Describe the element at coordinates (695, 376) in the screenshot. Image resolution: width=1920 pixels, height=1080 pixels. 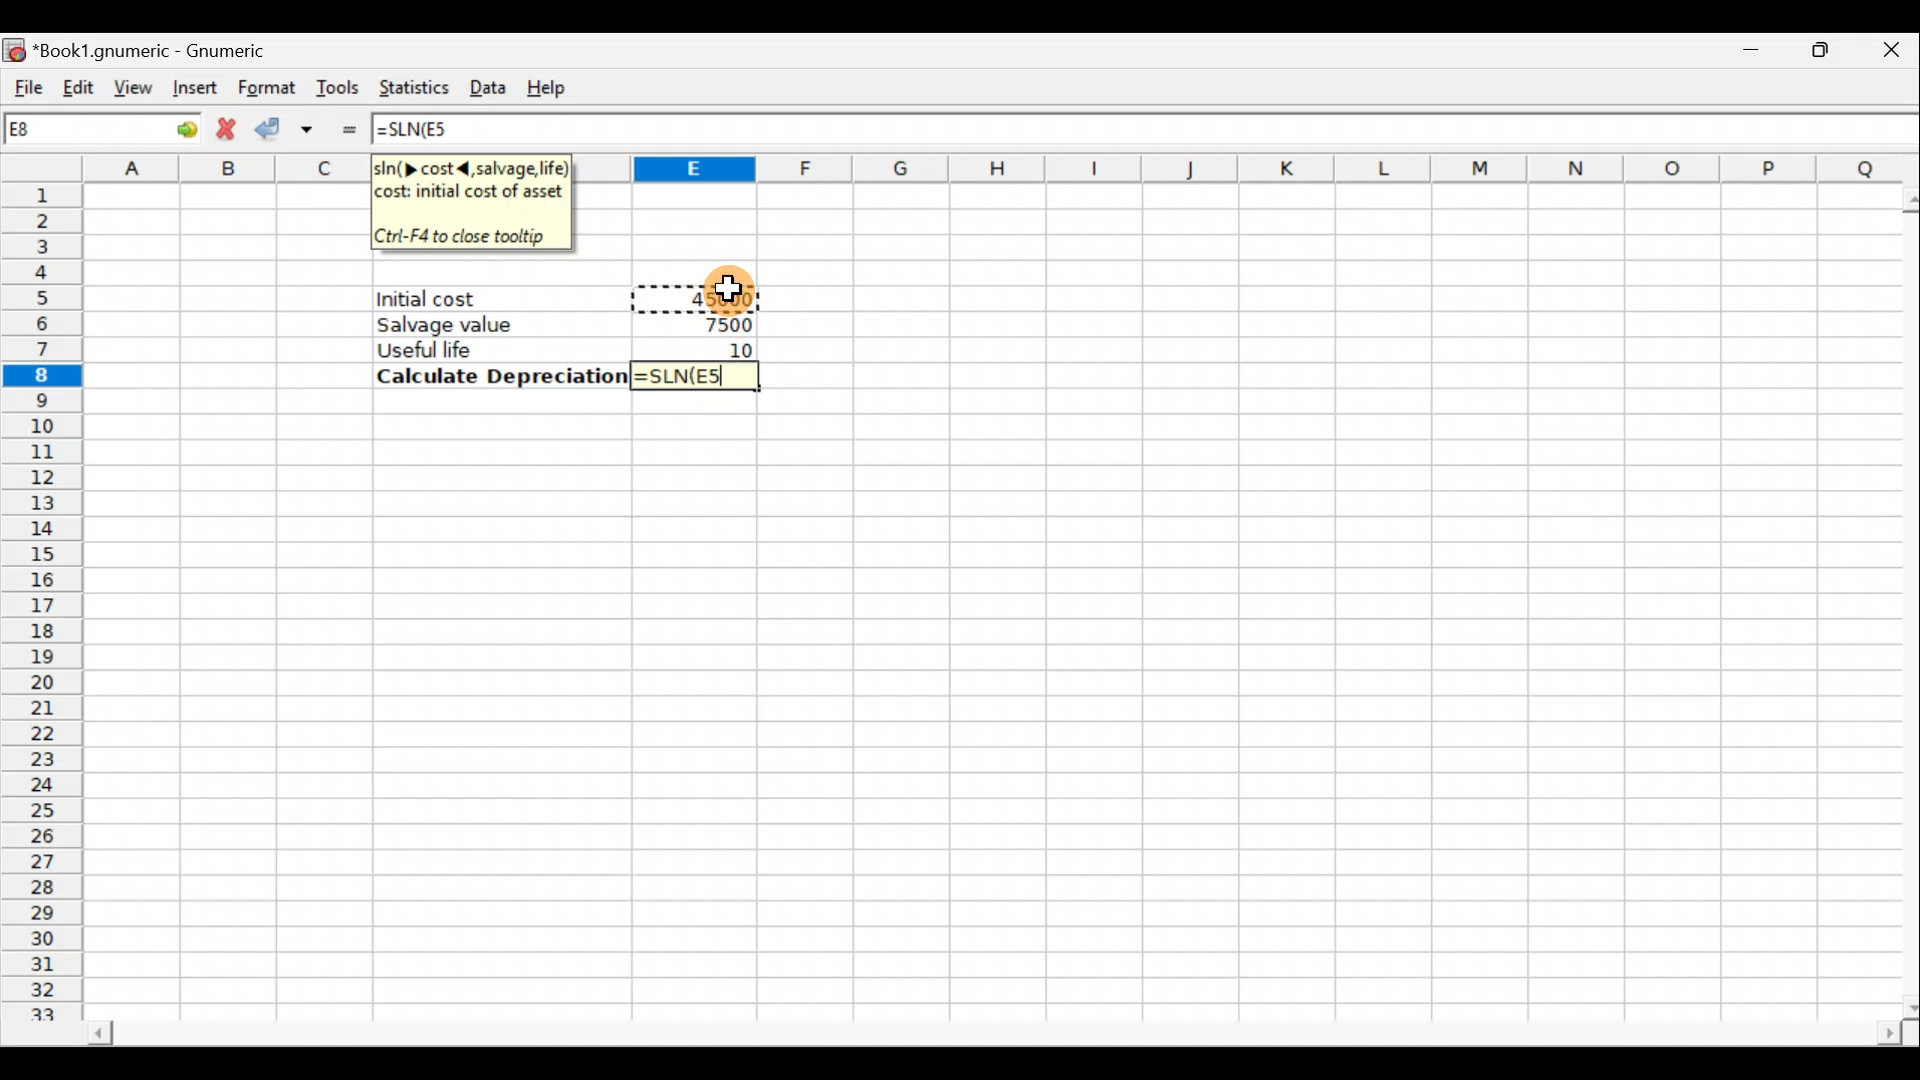
I see `=SLN(E5` at that location.